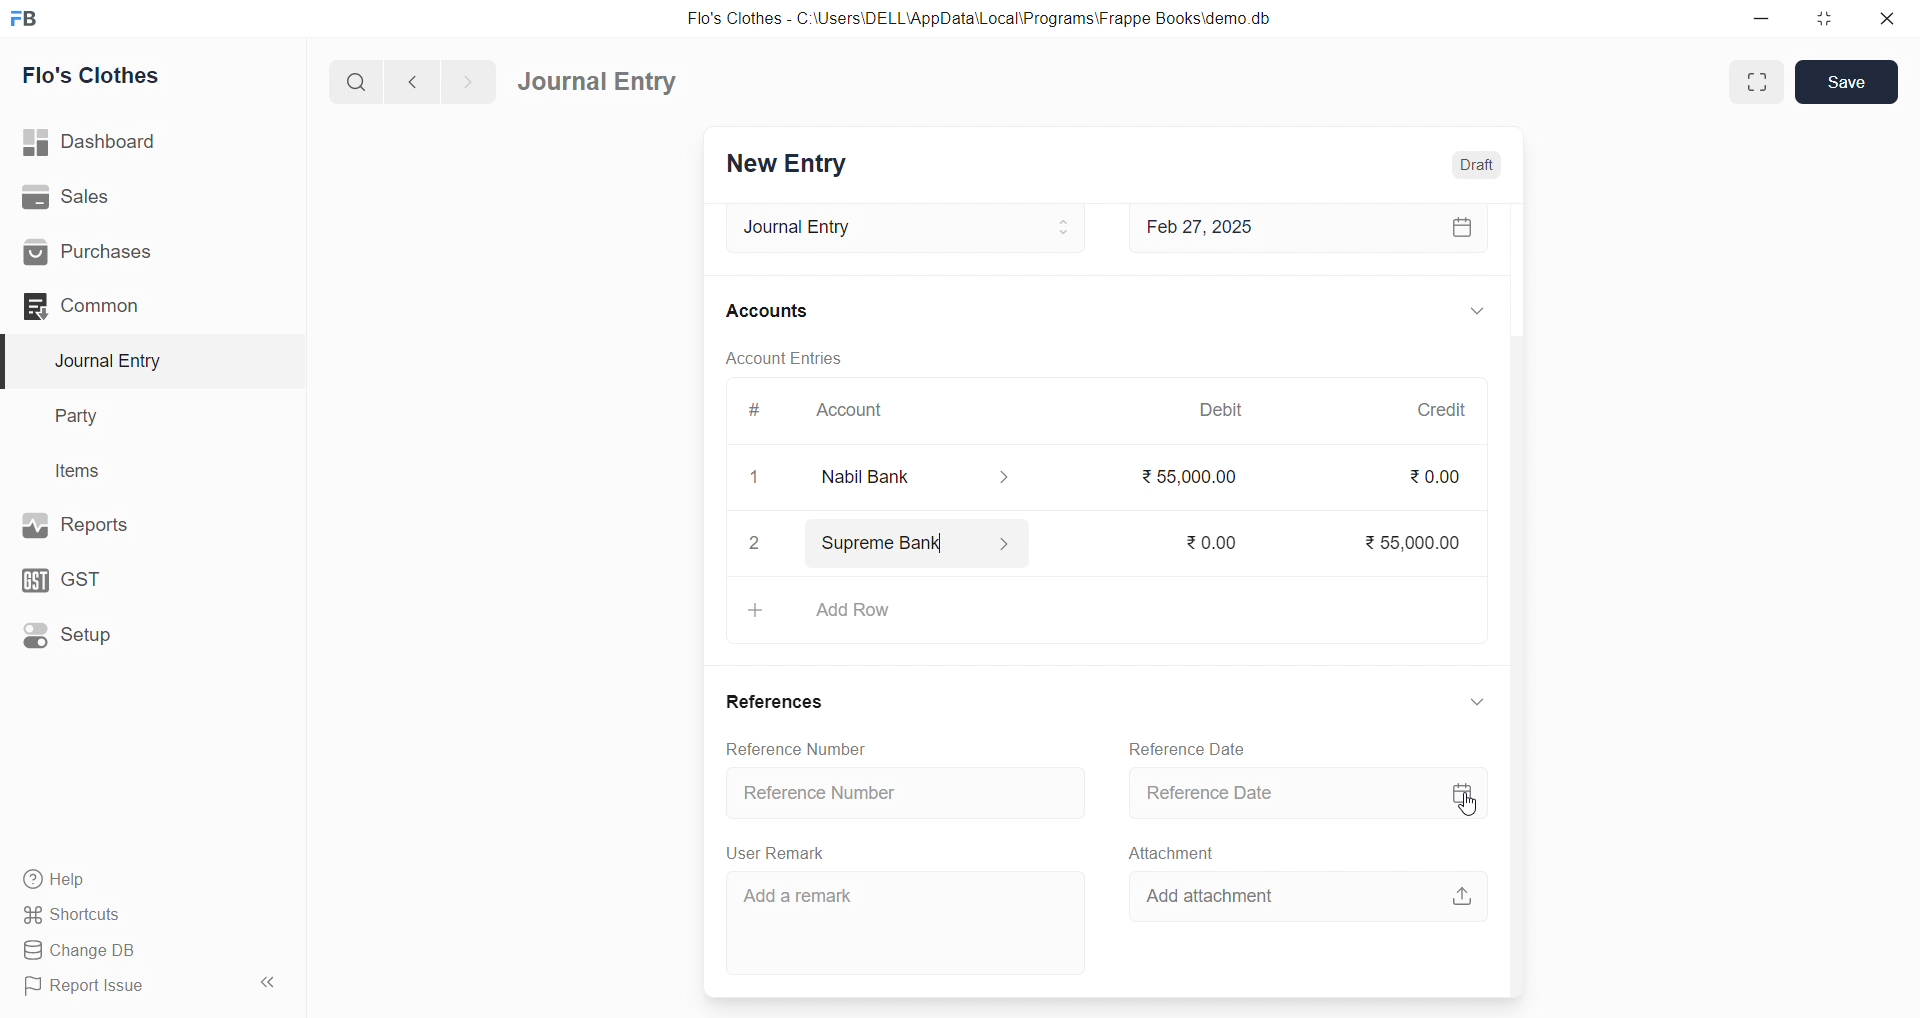 The width and height of the screenshot is (1920, 1018). I want to click on Setup, so click(115, 638).